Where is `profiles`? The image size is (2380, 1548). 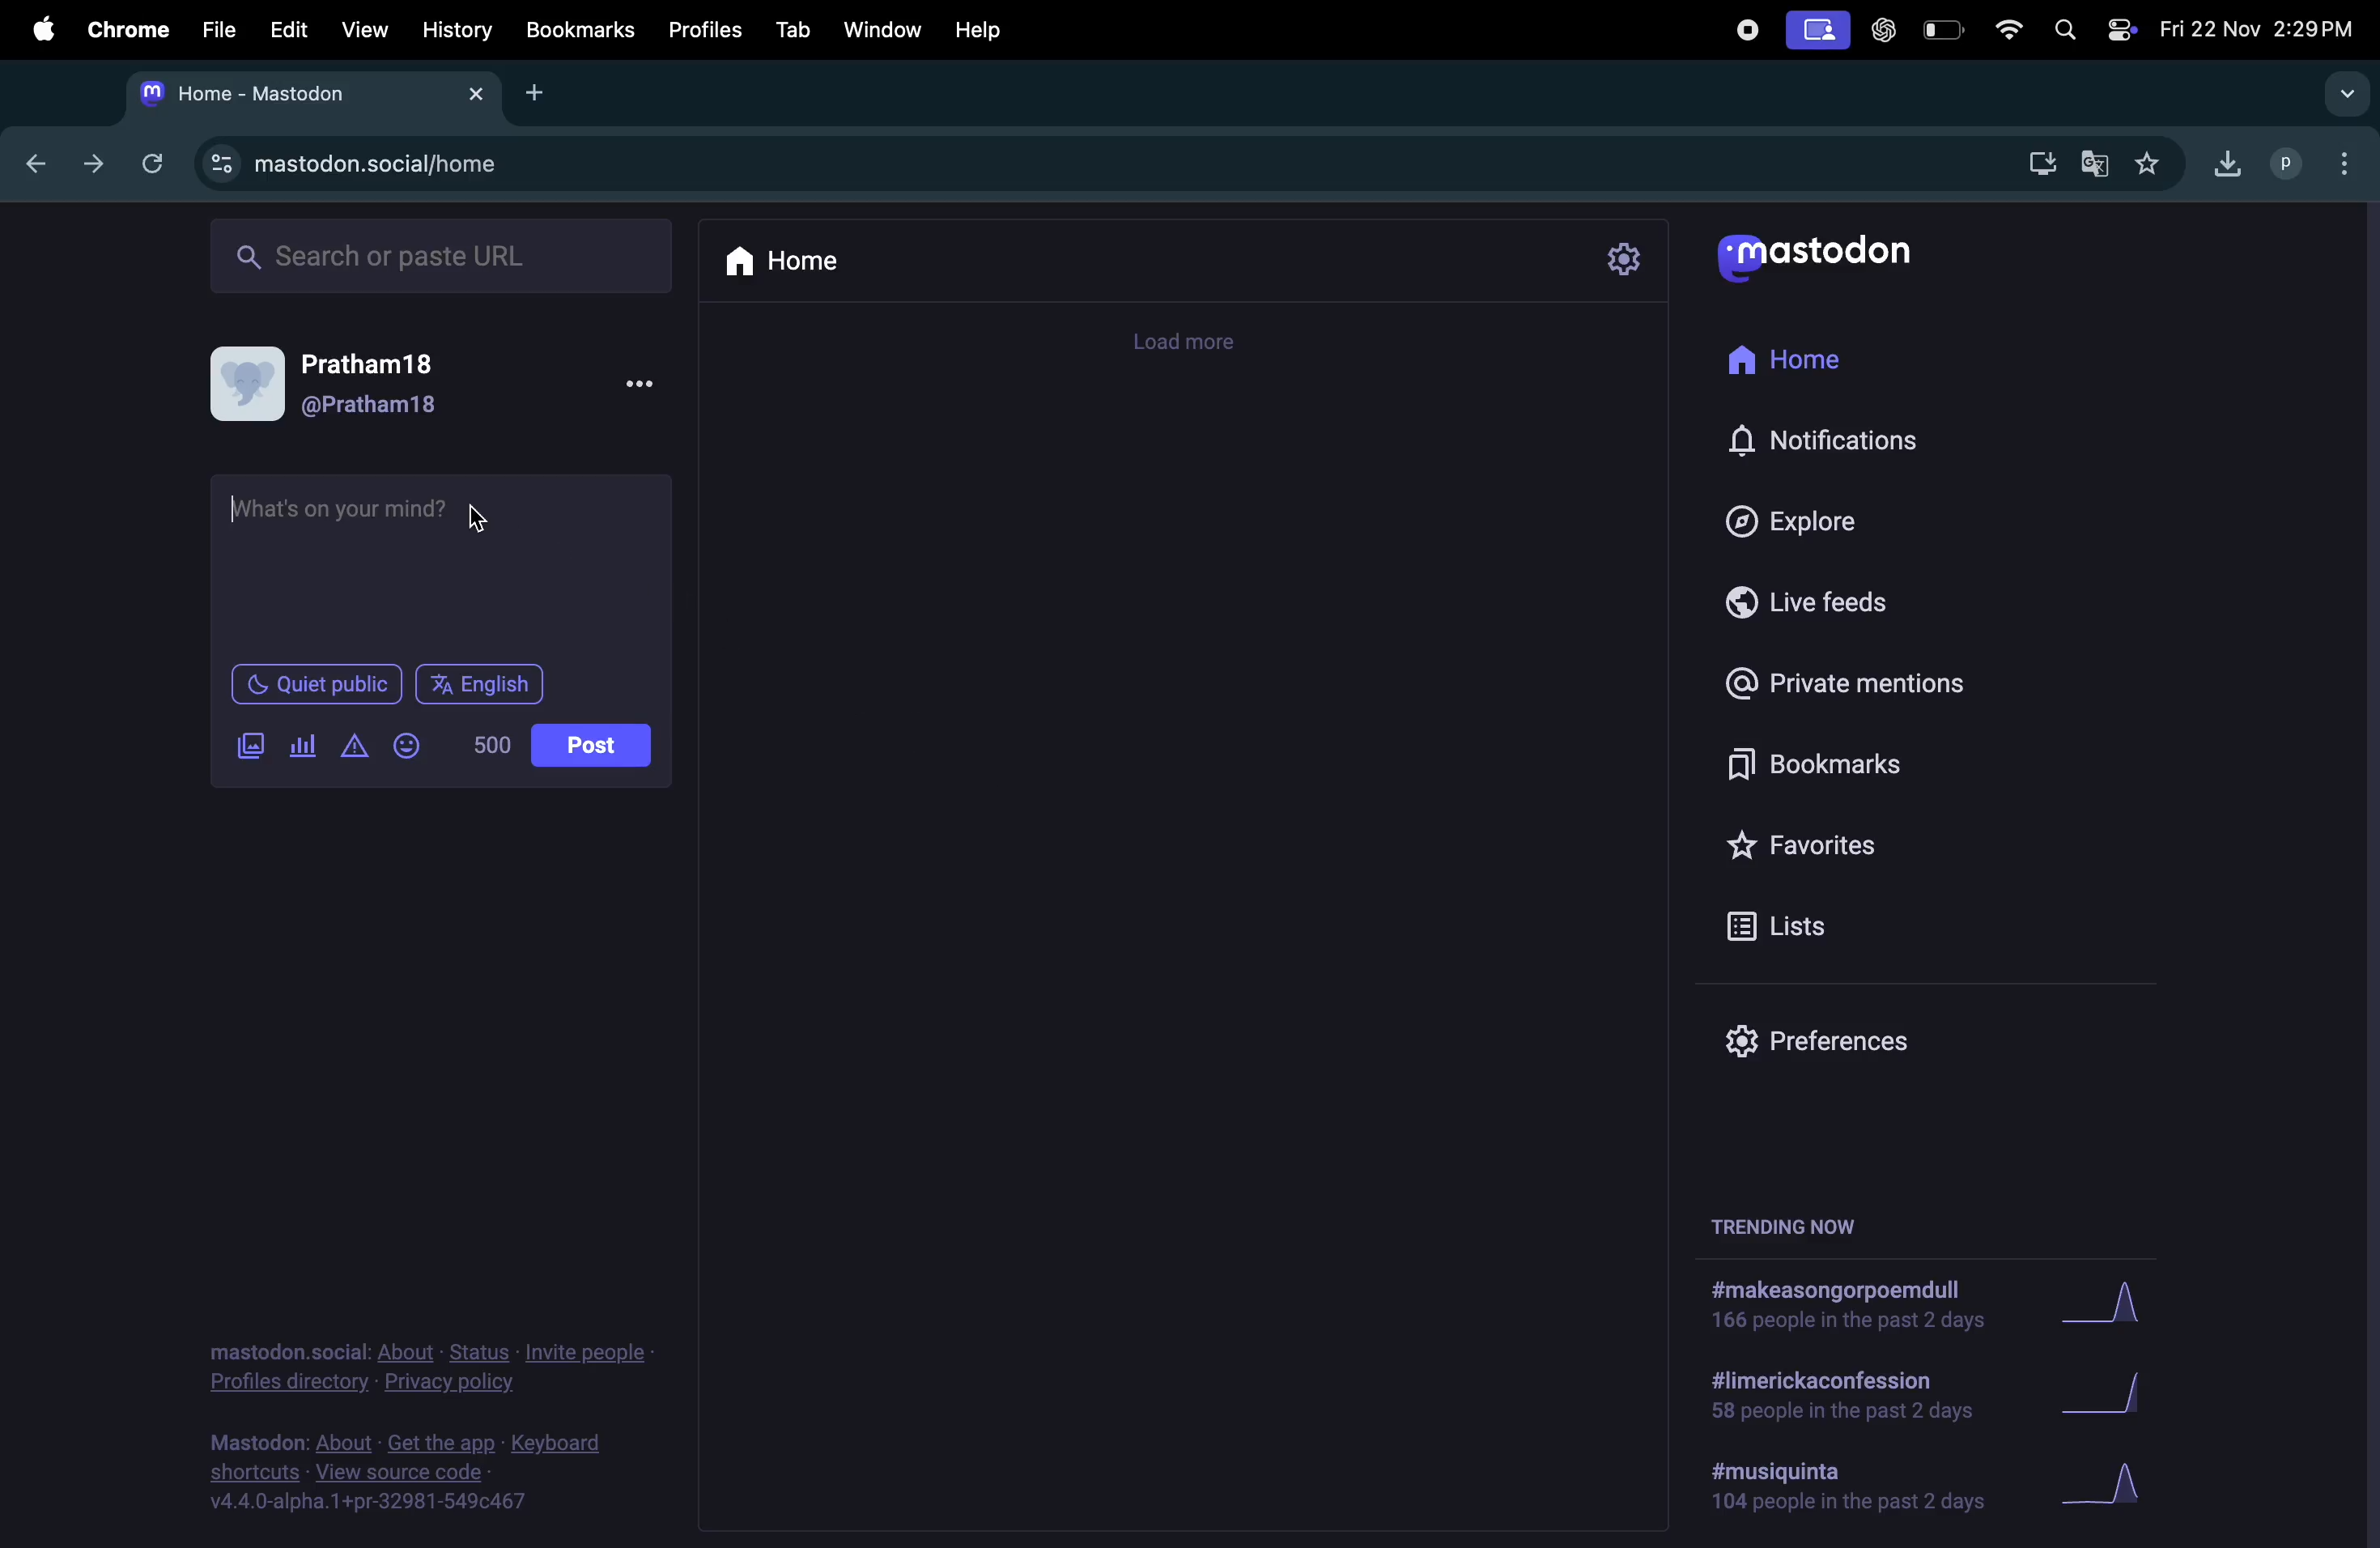 profiles is located at coordinates (2284, 164).